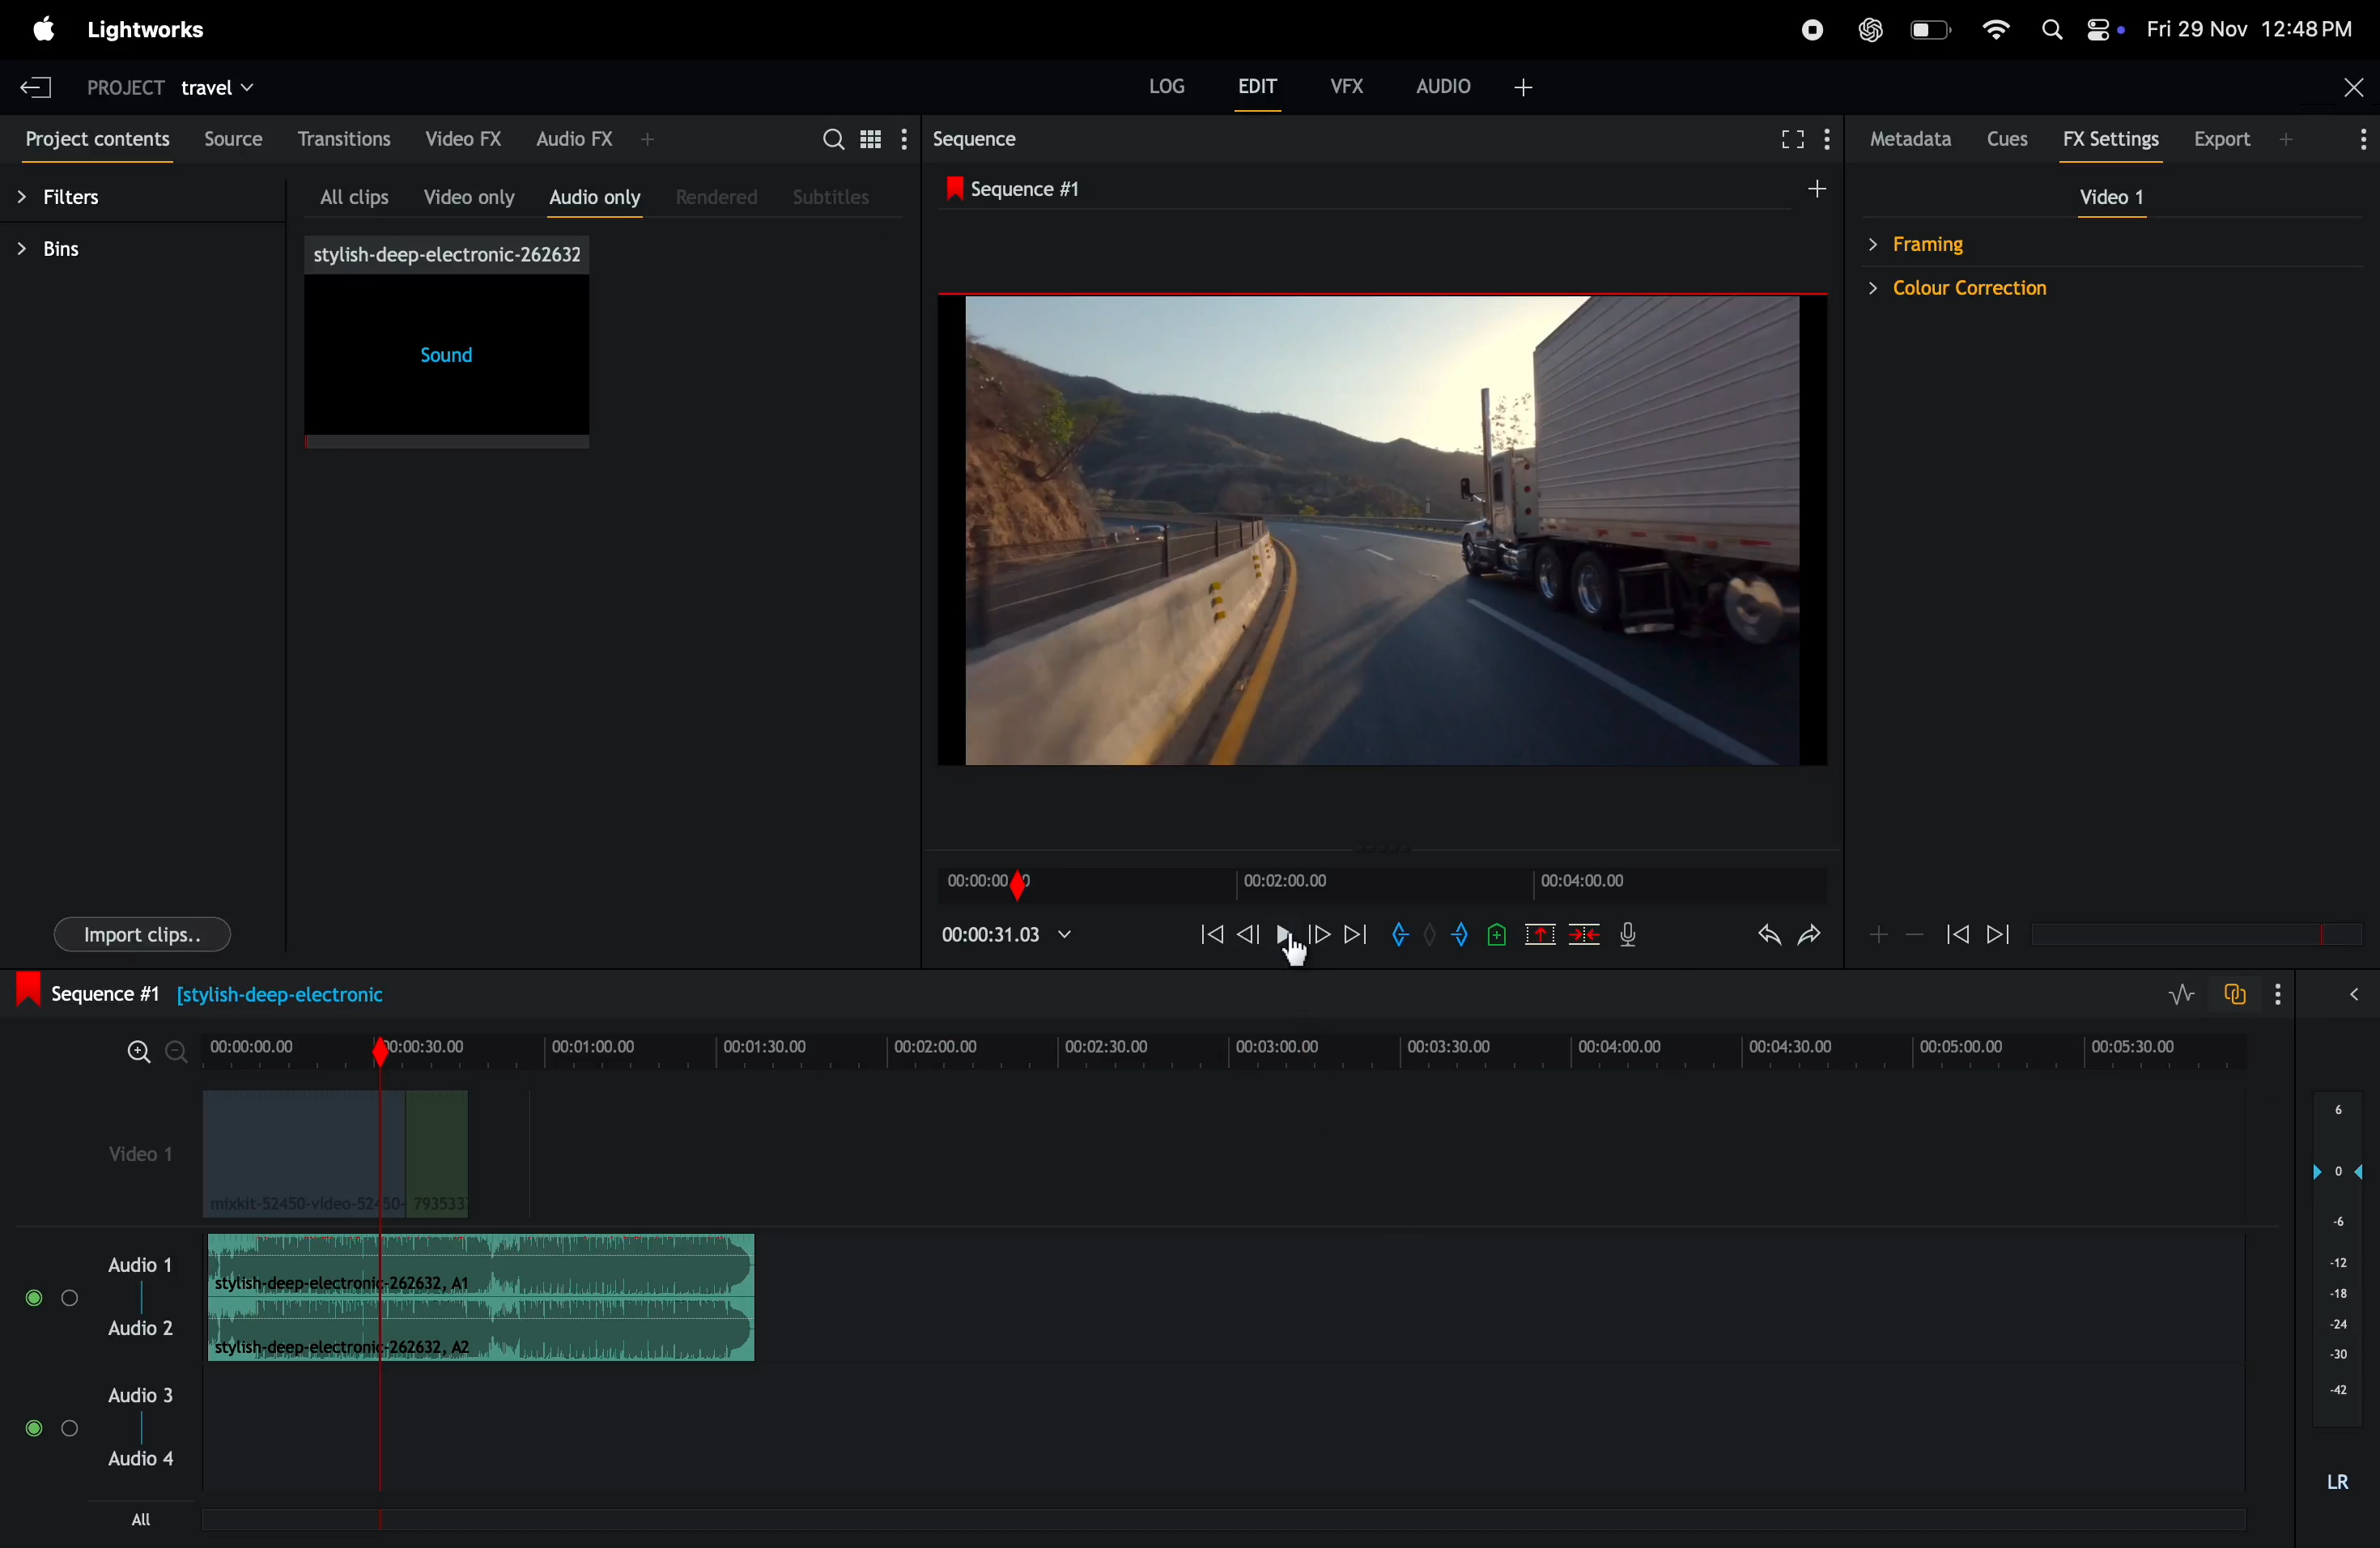 Image resolution: width=2380 pixels, height=1548 pixels. What do you see at coordinates (142, 1460) in the screenshot?
I see `Audio` at bounding box center [142, 1460].